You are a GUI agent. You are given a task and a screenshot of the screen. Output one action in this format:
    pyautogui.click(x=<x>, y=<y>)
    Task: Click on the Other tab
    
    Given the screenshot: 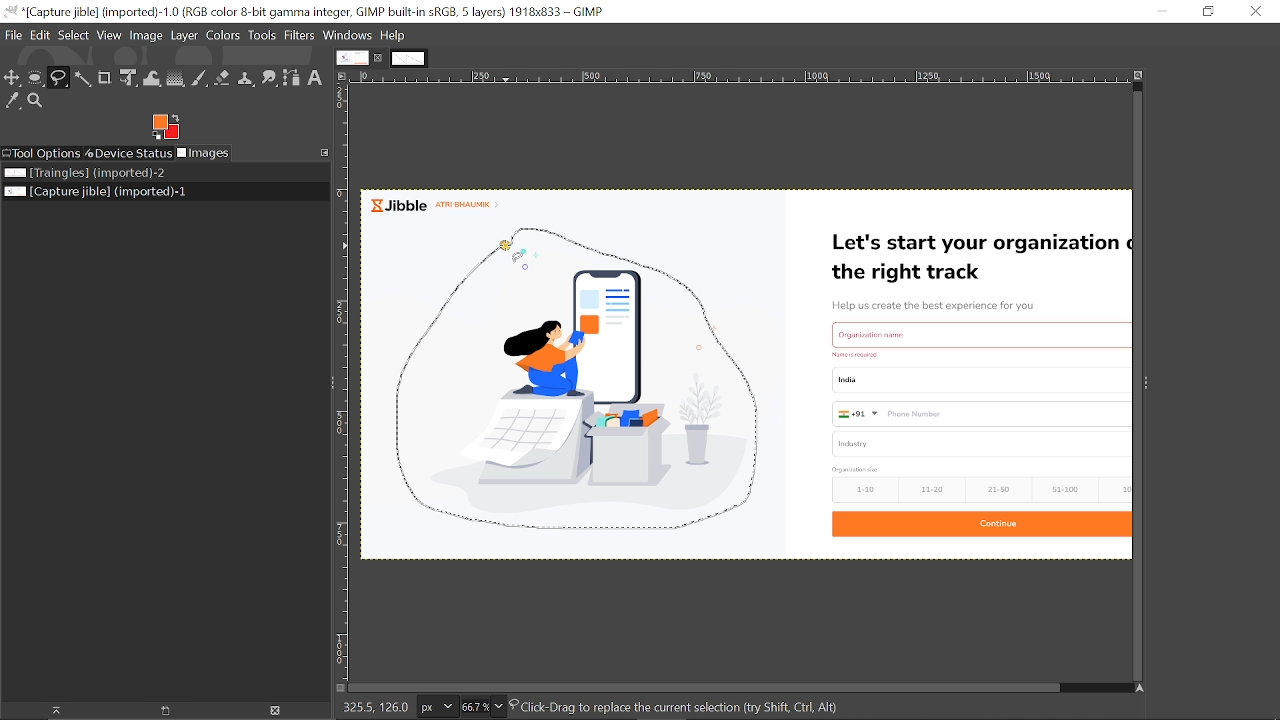 What is the action you would take?
    pyautogui.click(x=408, y=58)
    